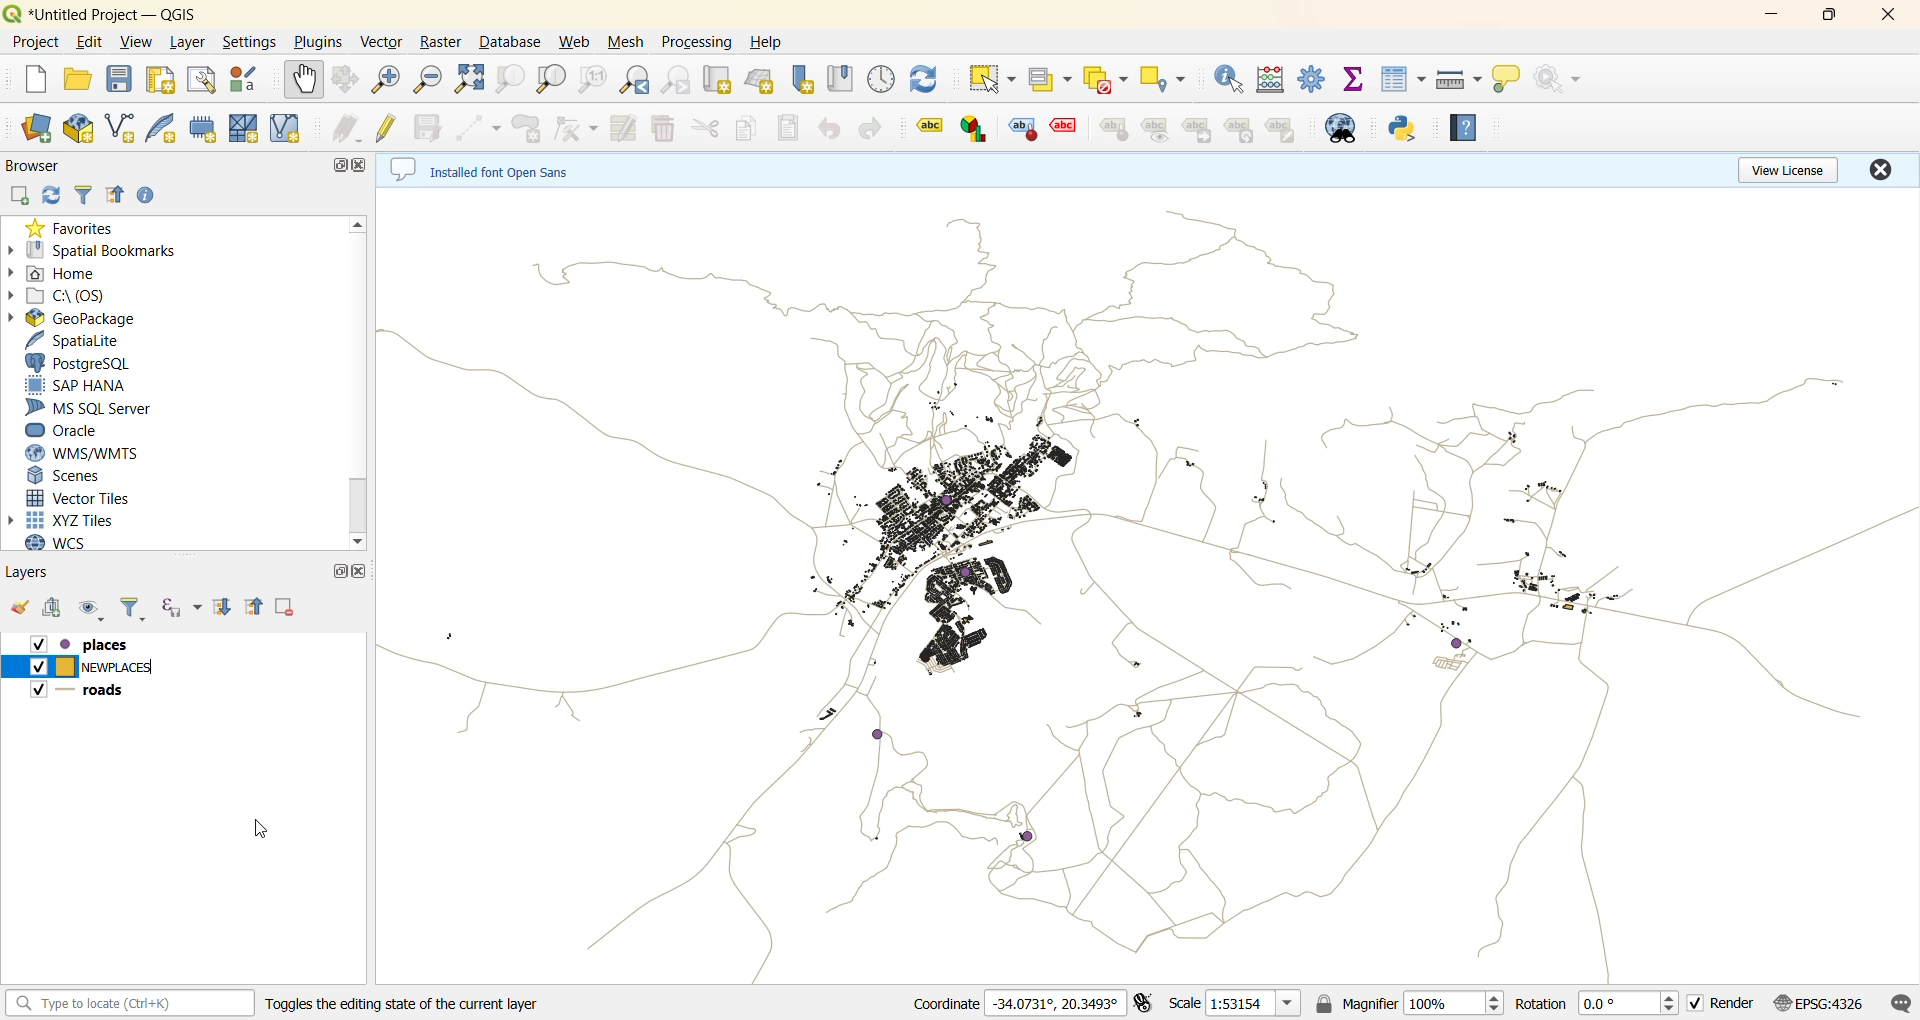 The height and width of the screenshot is (1020, 1920). I want to click on add, so click(58, 610).